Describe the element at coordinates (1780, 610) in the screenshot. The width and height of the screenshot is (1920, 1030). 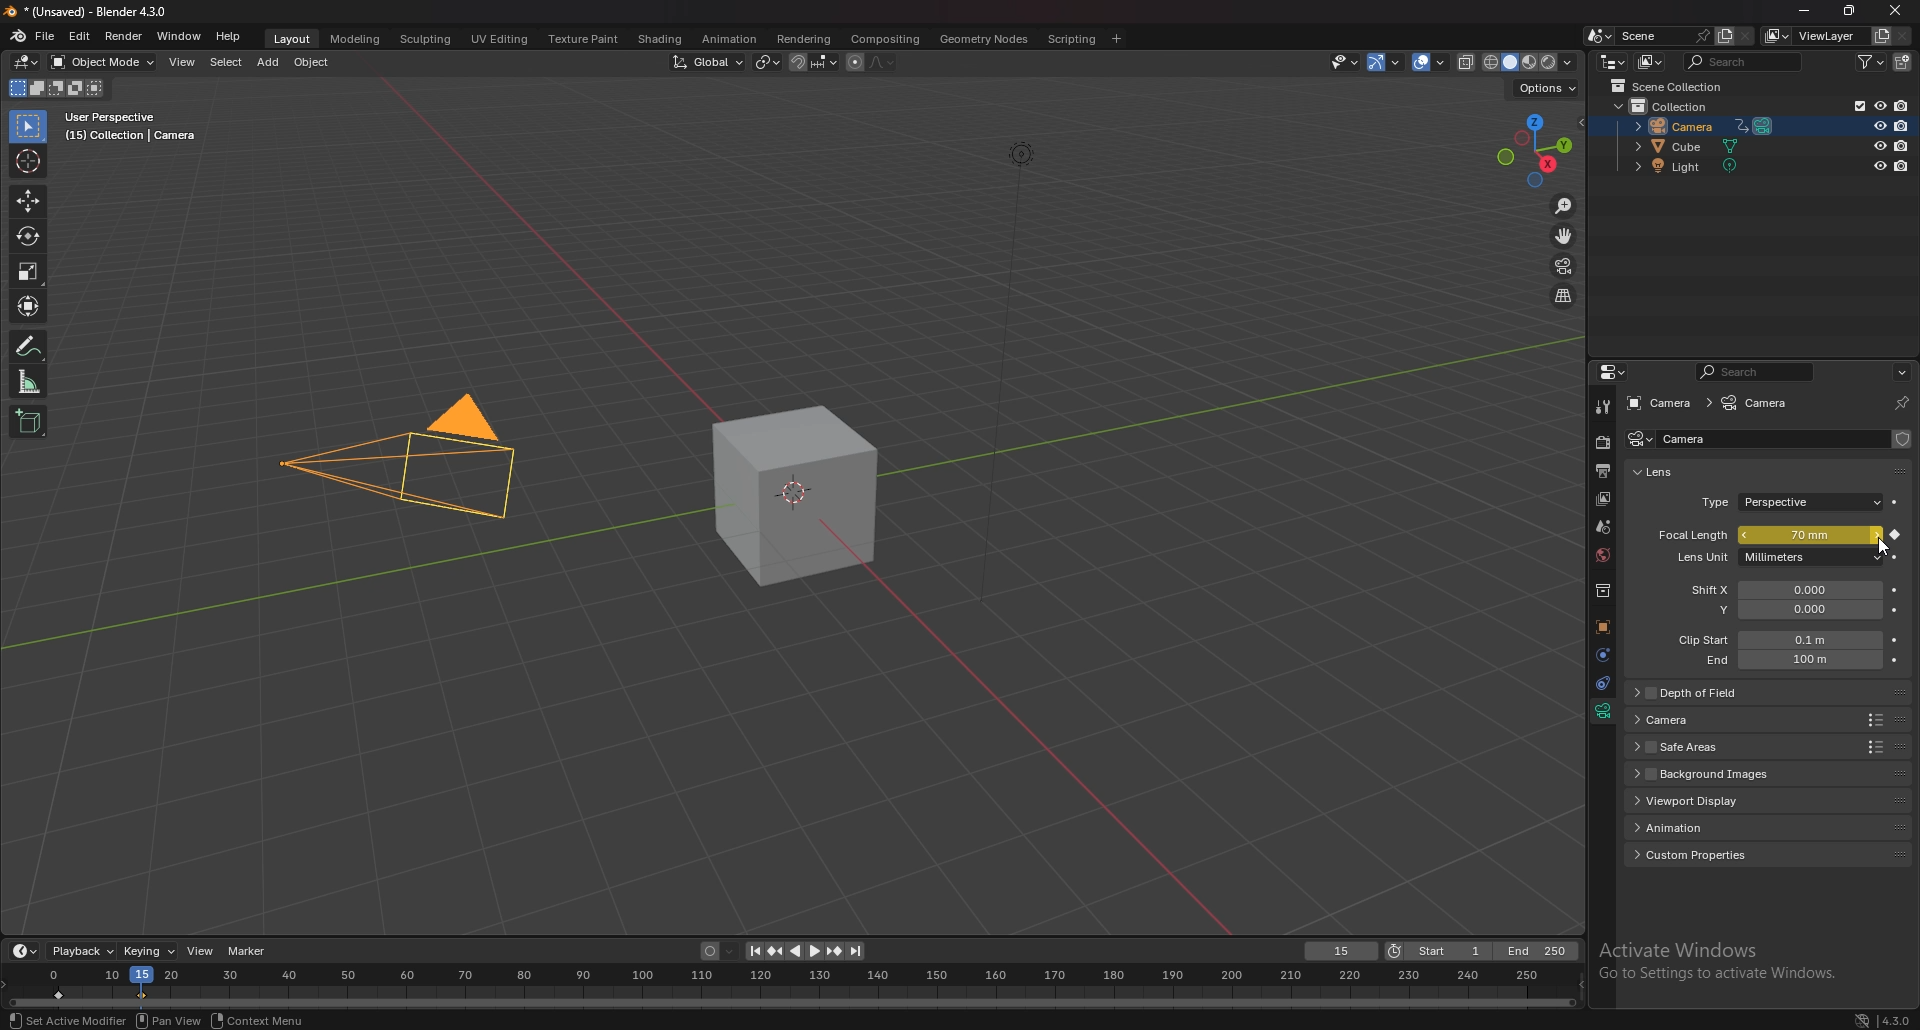
I see `shift y` at that location.